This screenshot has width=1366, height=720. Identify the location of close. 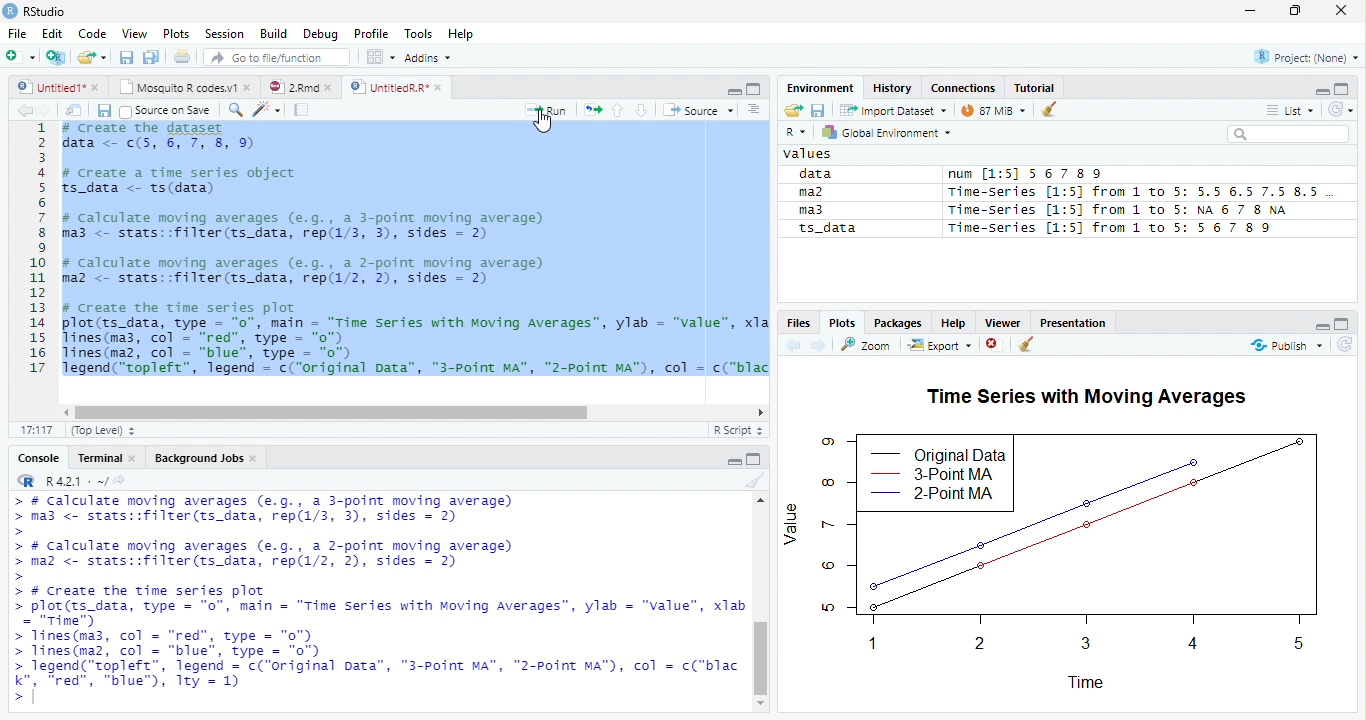
(136, 459).